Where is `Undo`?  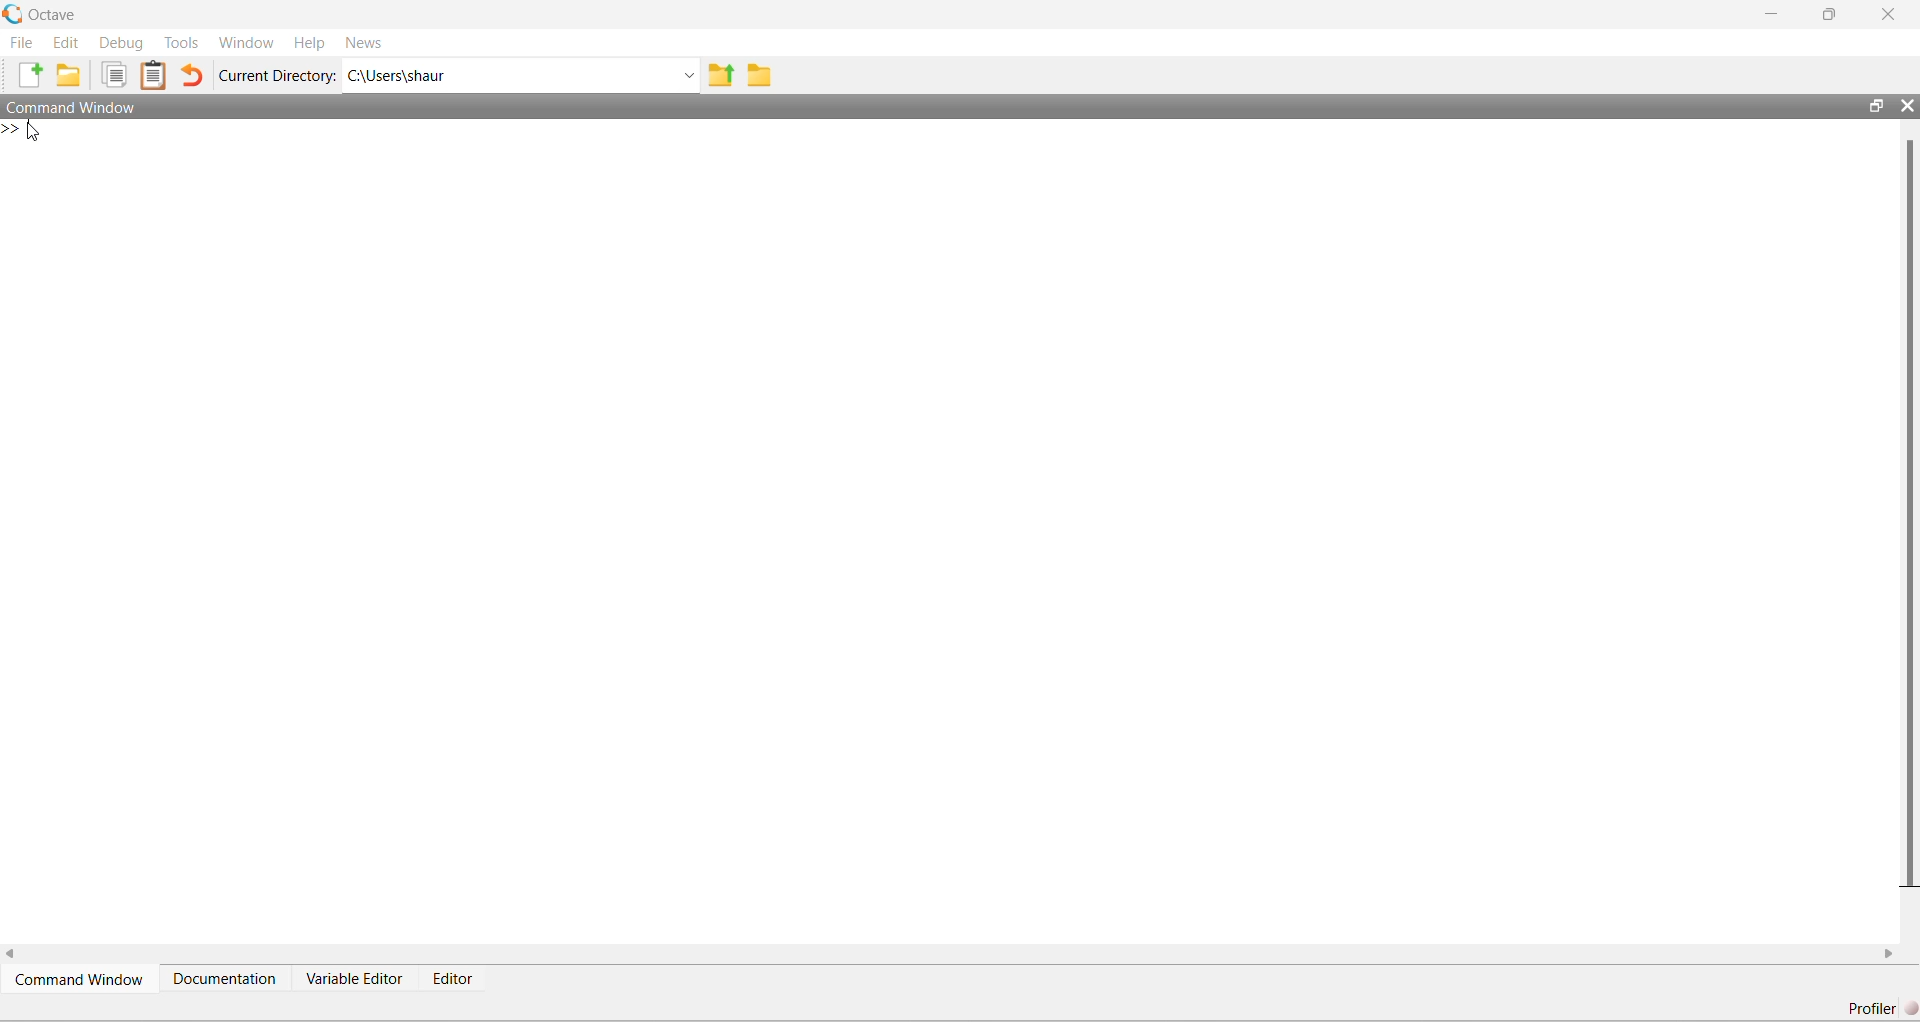
Undo is located at coordinates (190, 75).